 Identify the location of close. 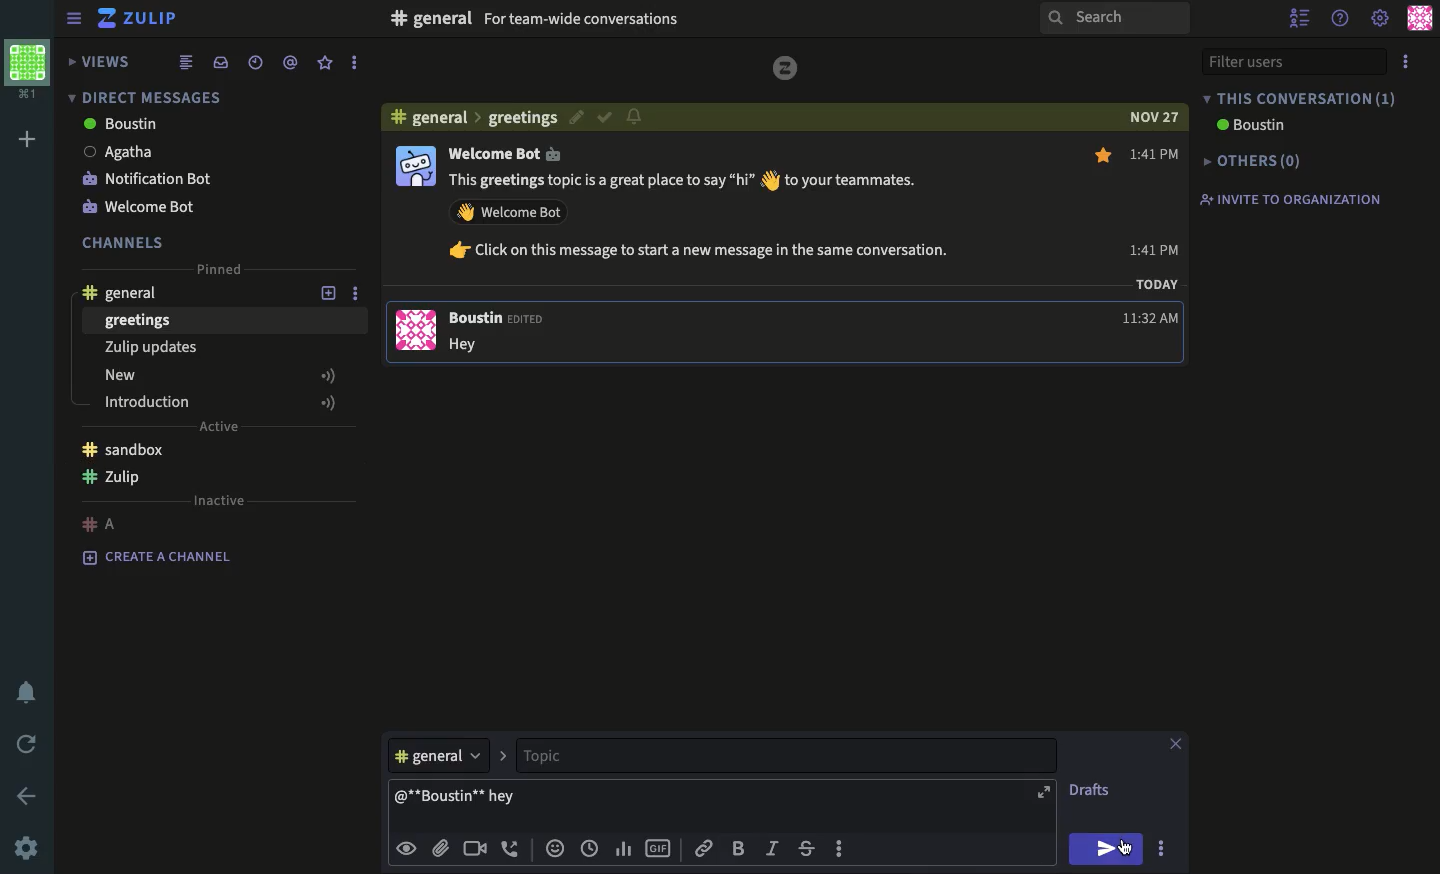
(1176, 744).